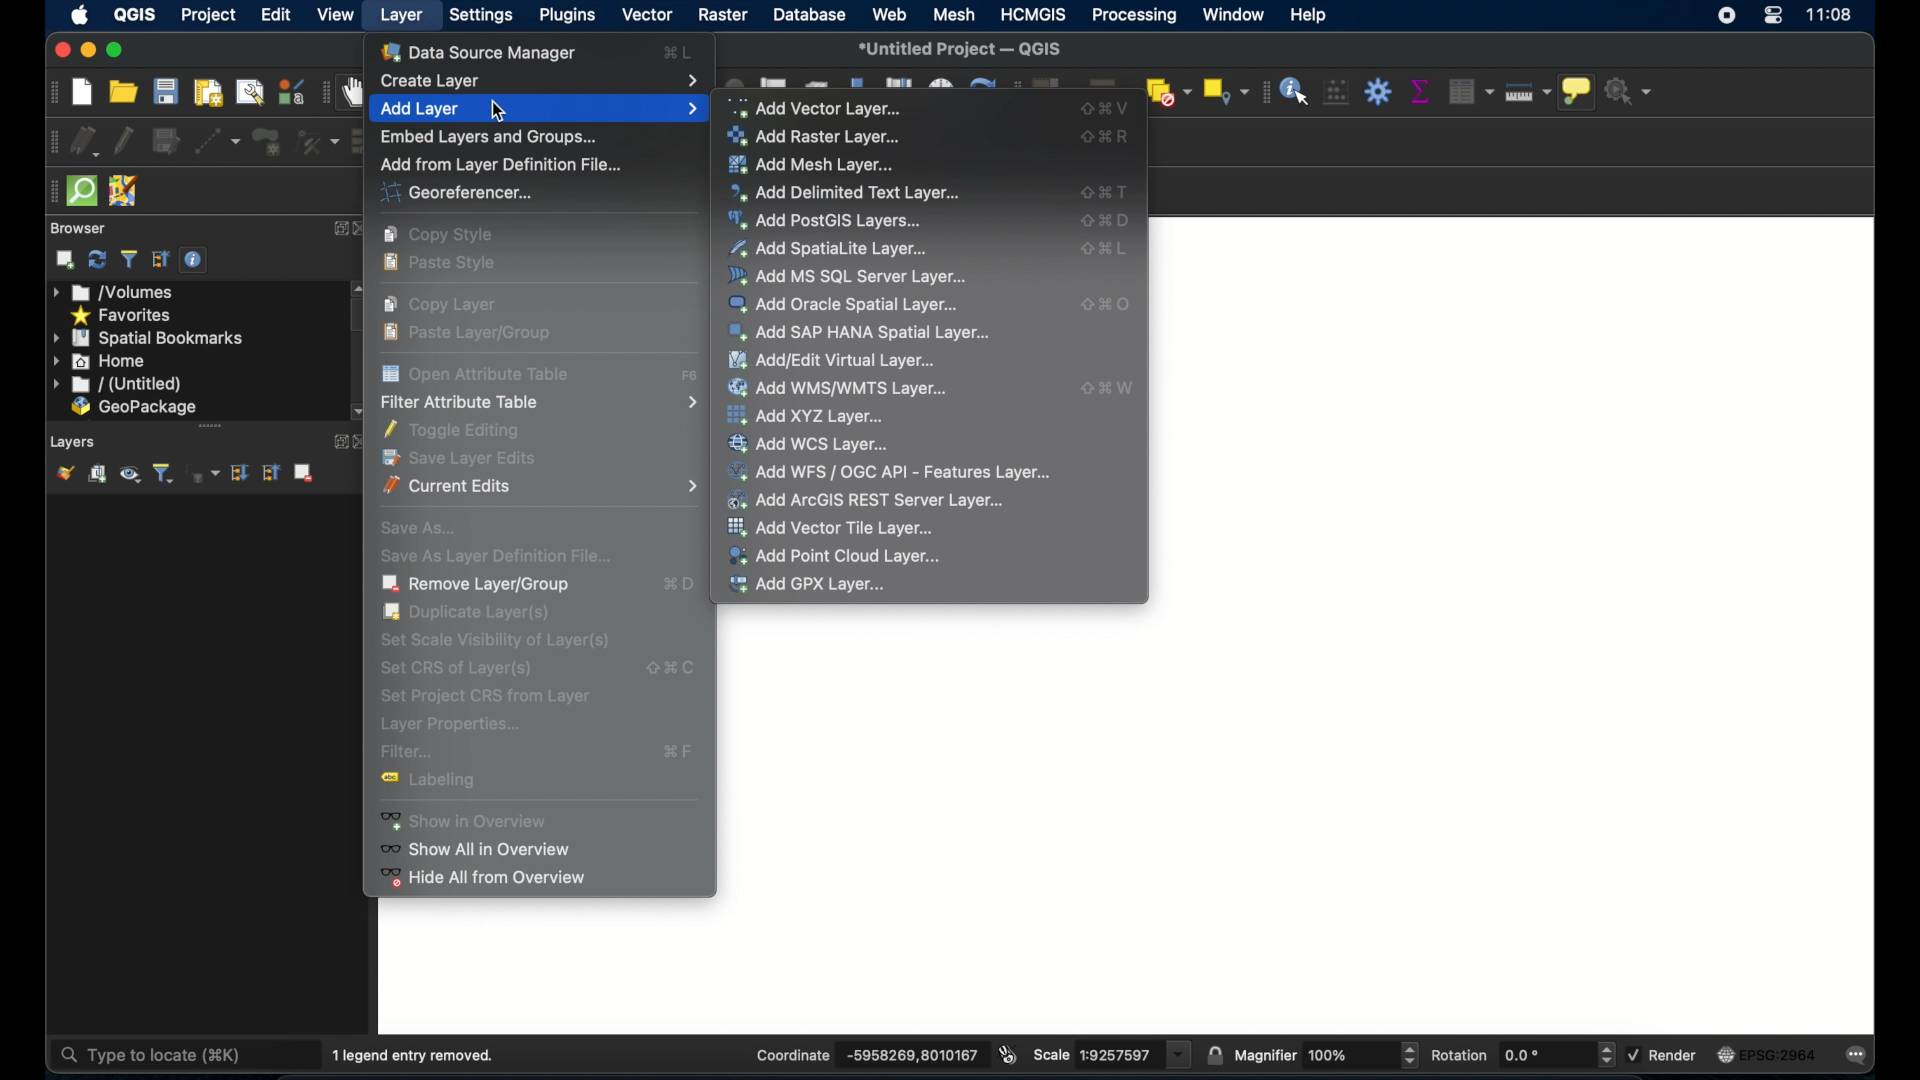 Image resolution: width=1920 pixels, height=1080 pixels. I want to click on messages, so click(1862, 1054).